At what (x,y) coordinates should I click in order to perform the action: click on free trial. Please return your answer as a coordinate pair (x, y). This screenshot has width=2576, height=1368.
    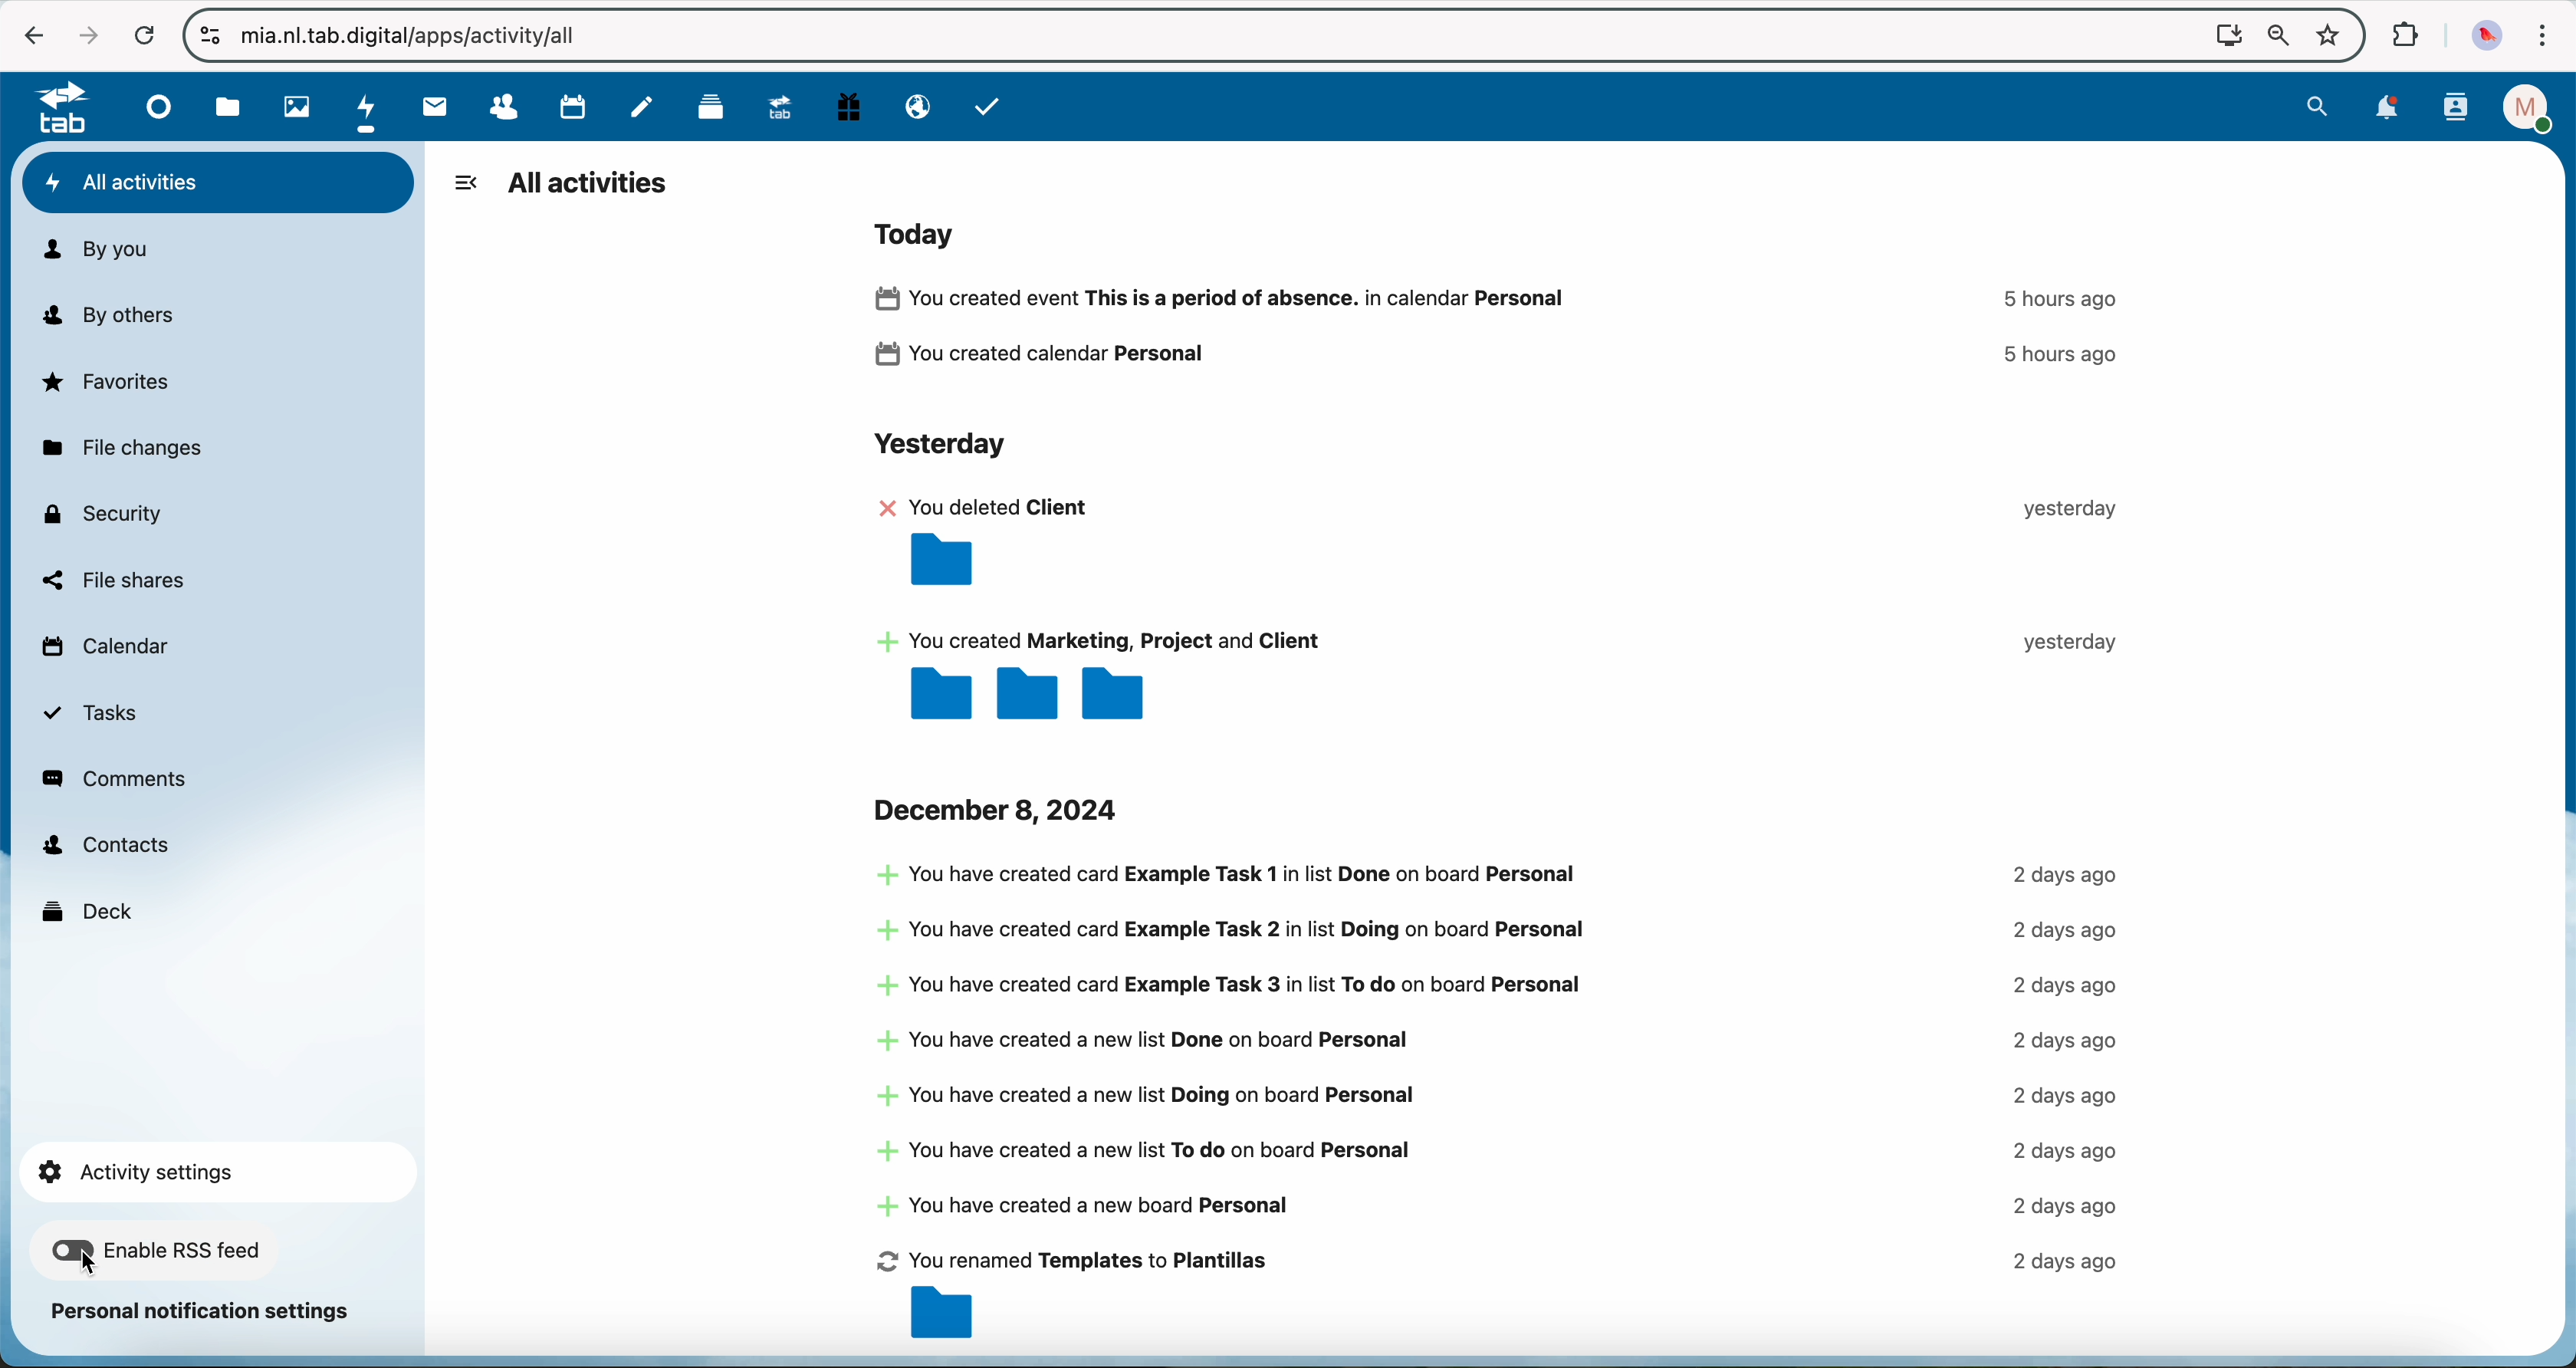
    Looking at the image, I should click on (846, 107).